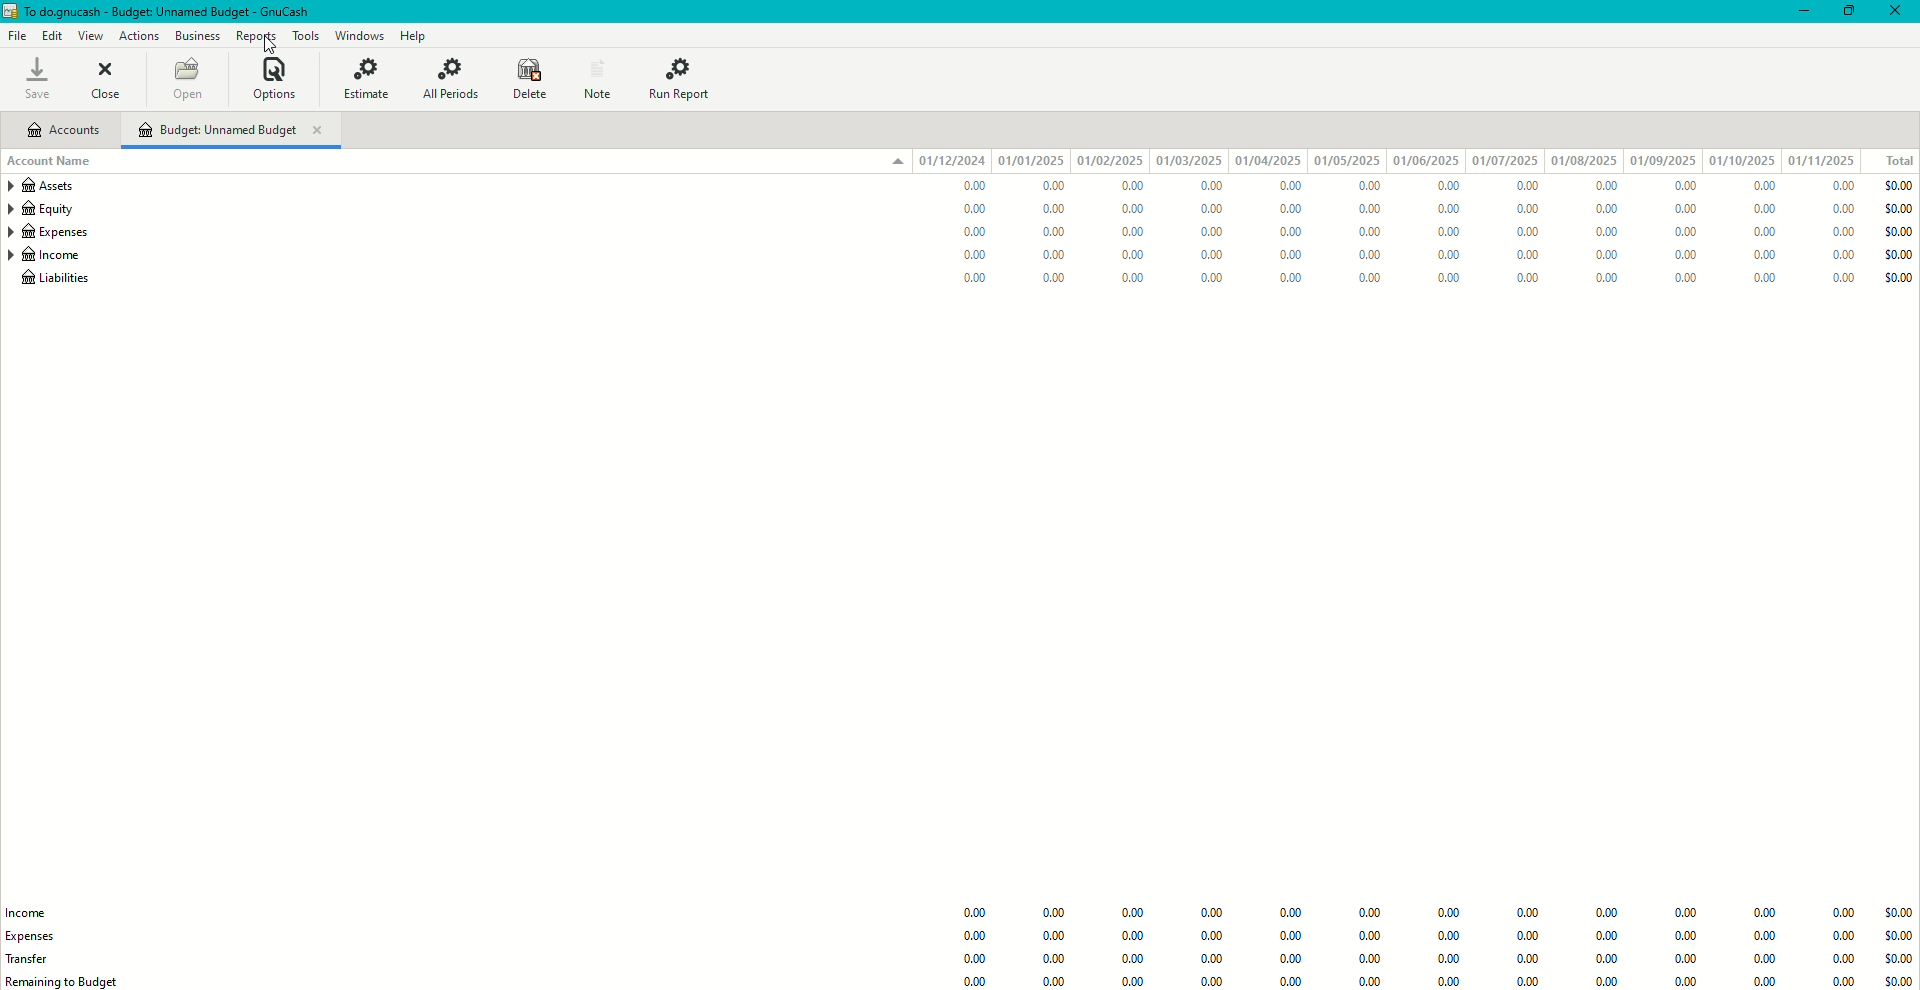 This screenshot has height=990, width=1920. Describe the element at coordinates (303, 35) in the screenshot. I see `Tools` at that location.